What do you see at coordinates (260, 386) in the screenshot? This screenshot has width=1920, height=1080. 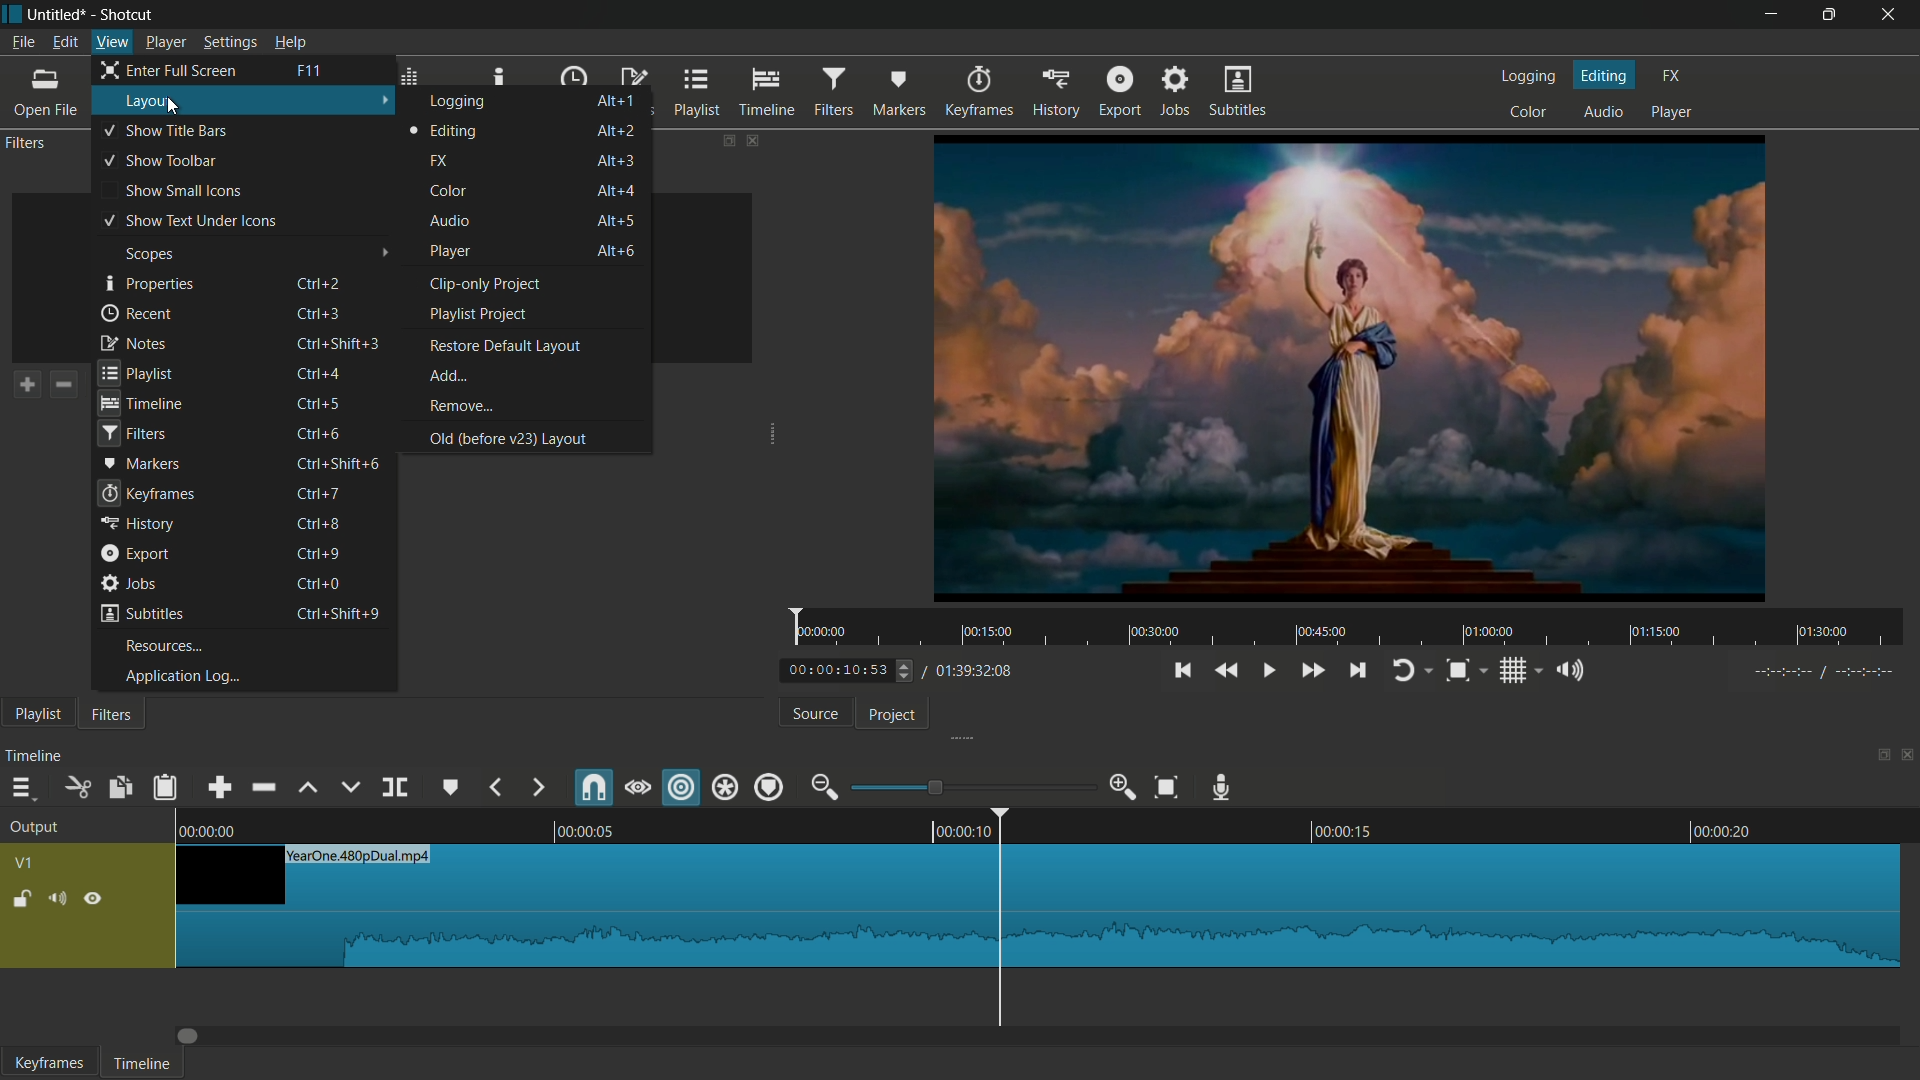 I see `move filter down` at bounding box center [260, 386].